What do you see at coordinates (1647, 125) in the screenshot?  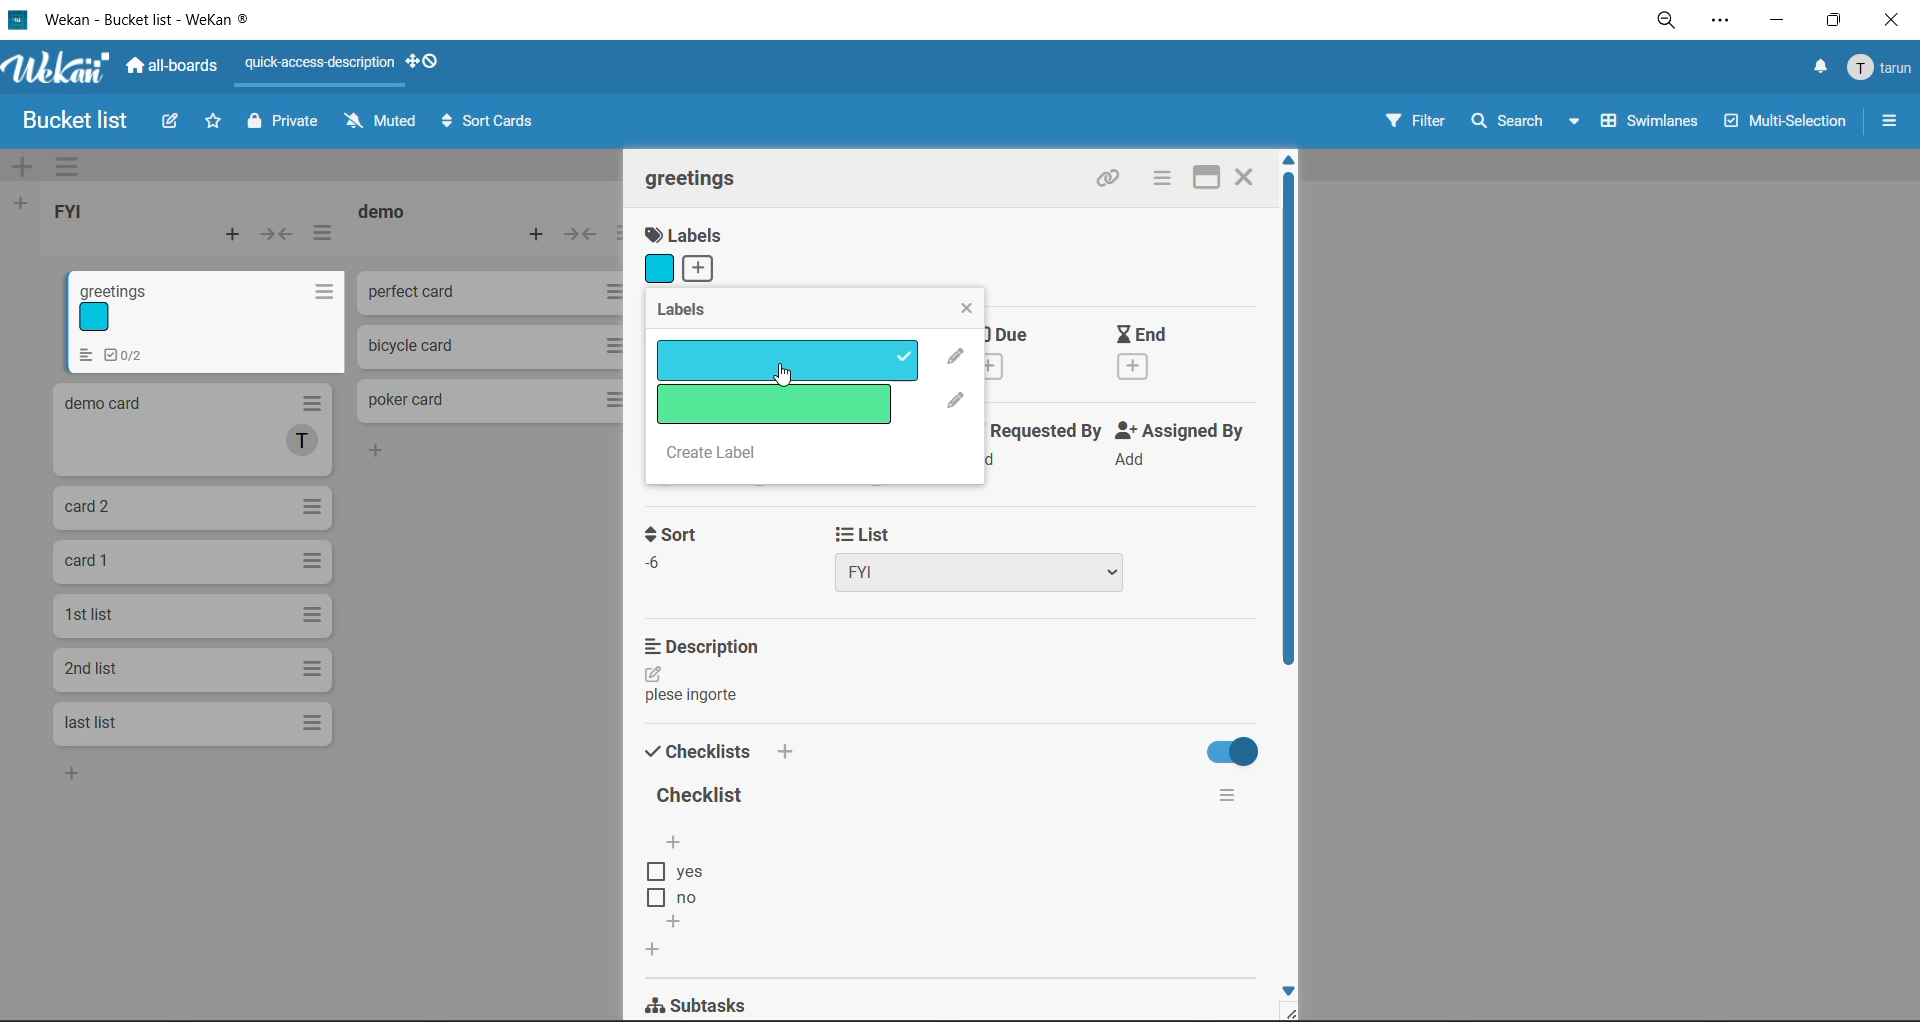 I see `swimlanes` at bounding box center [1647, 125].